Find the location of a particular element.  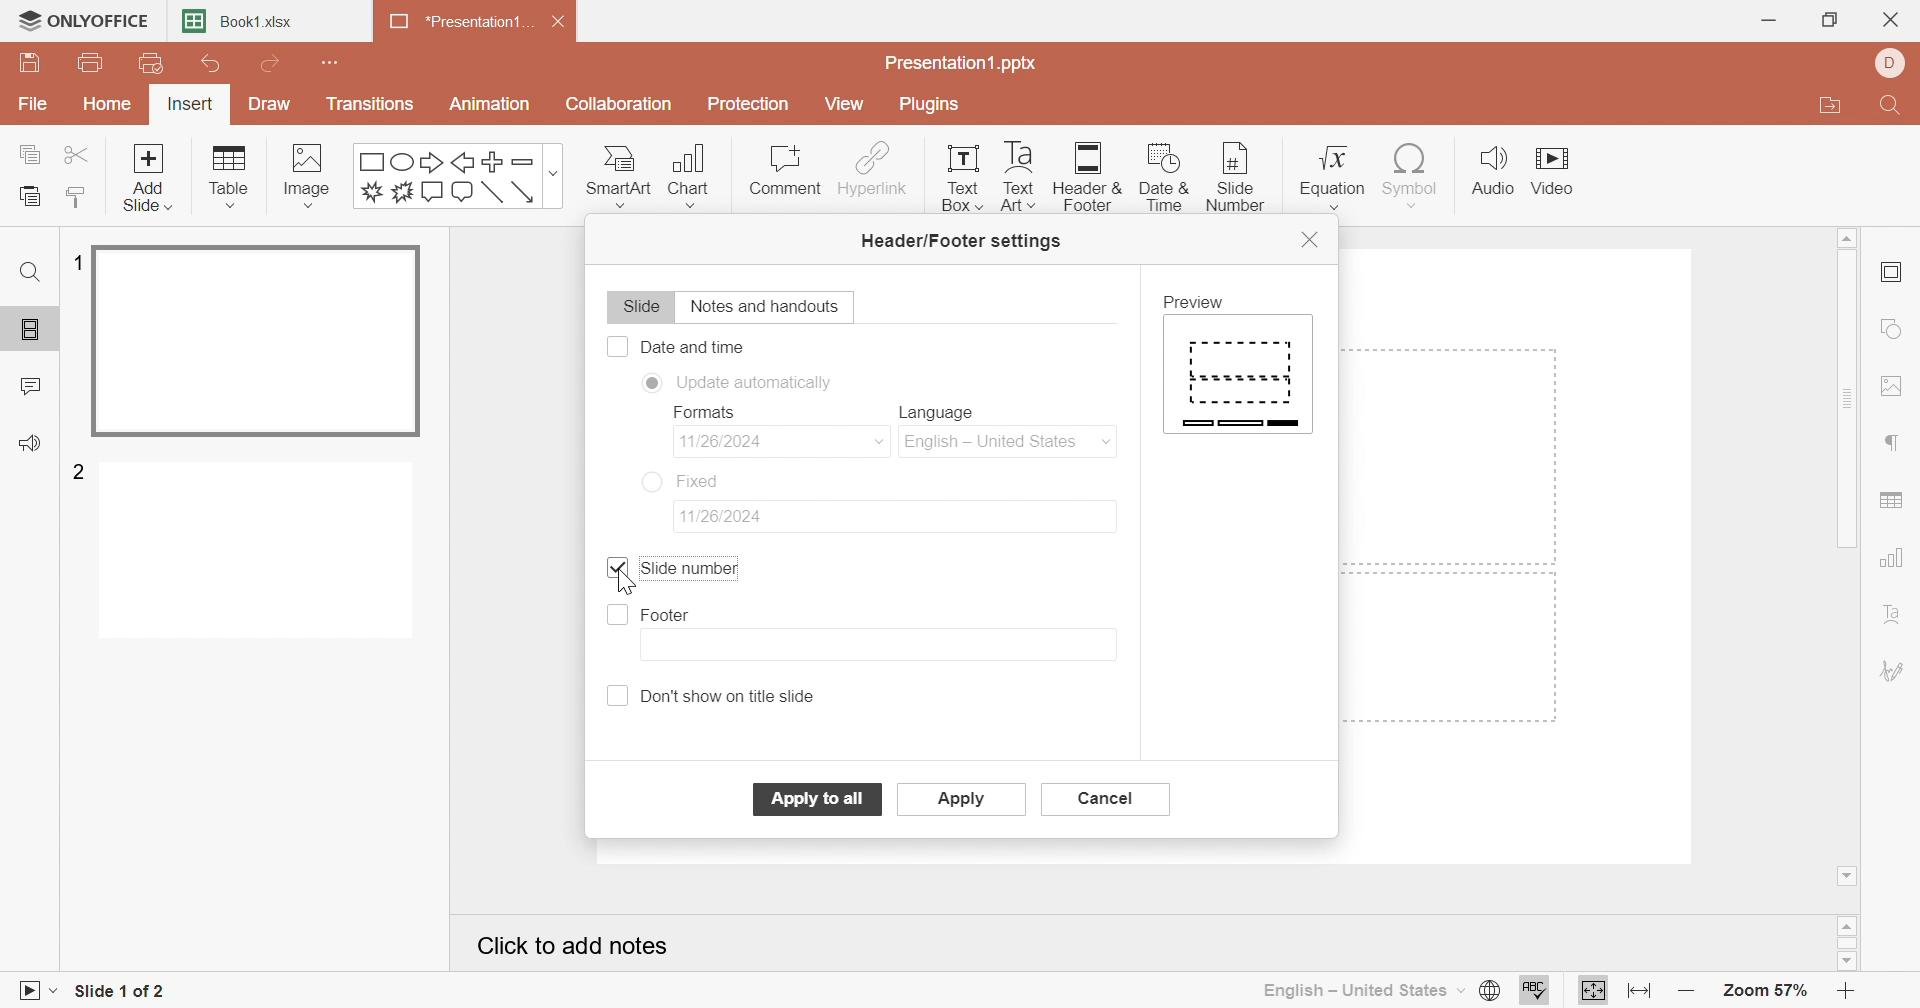

Checkbox is located at coordinates (616, 346).